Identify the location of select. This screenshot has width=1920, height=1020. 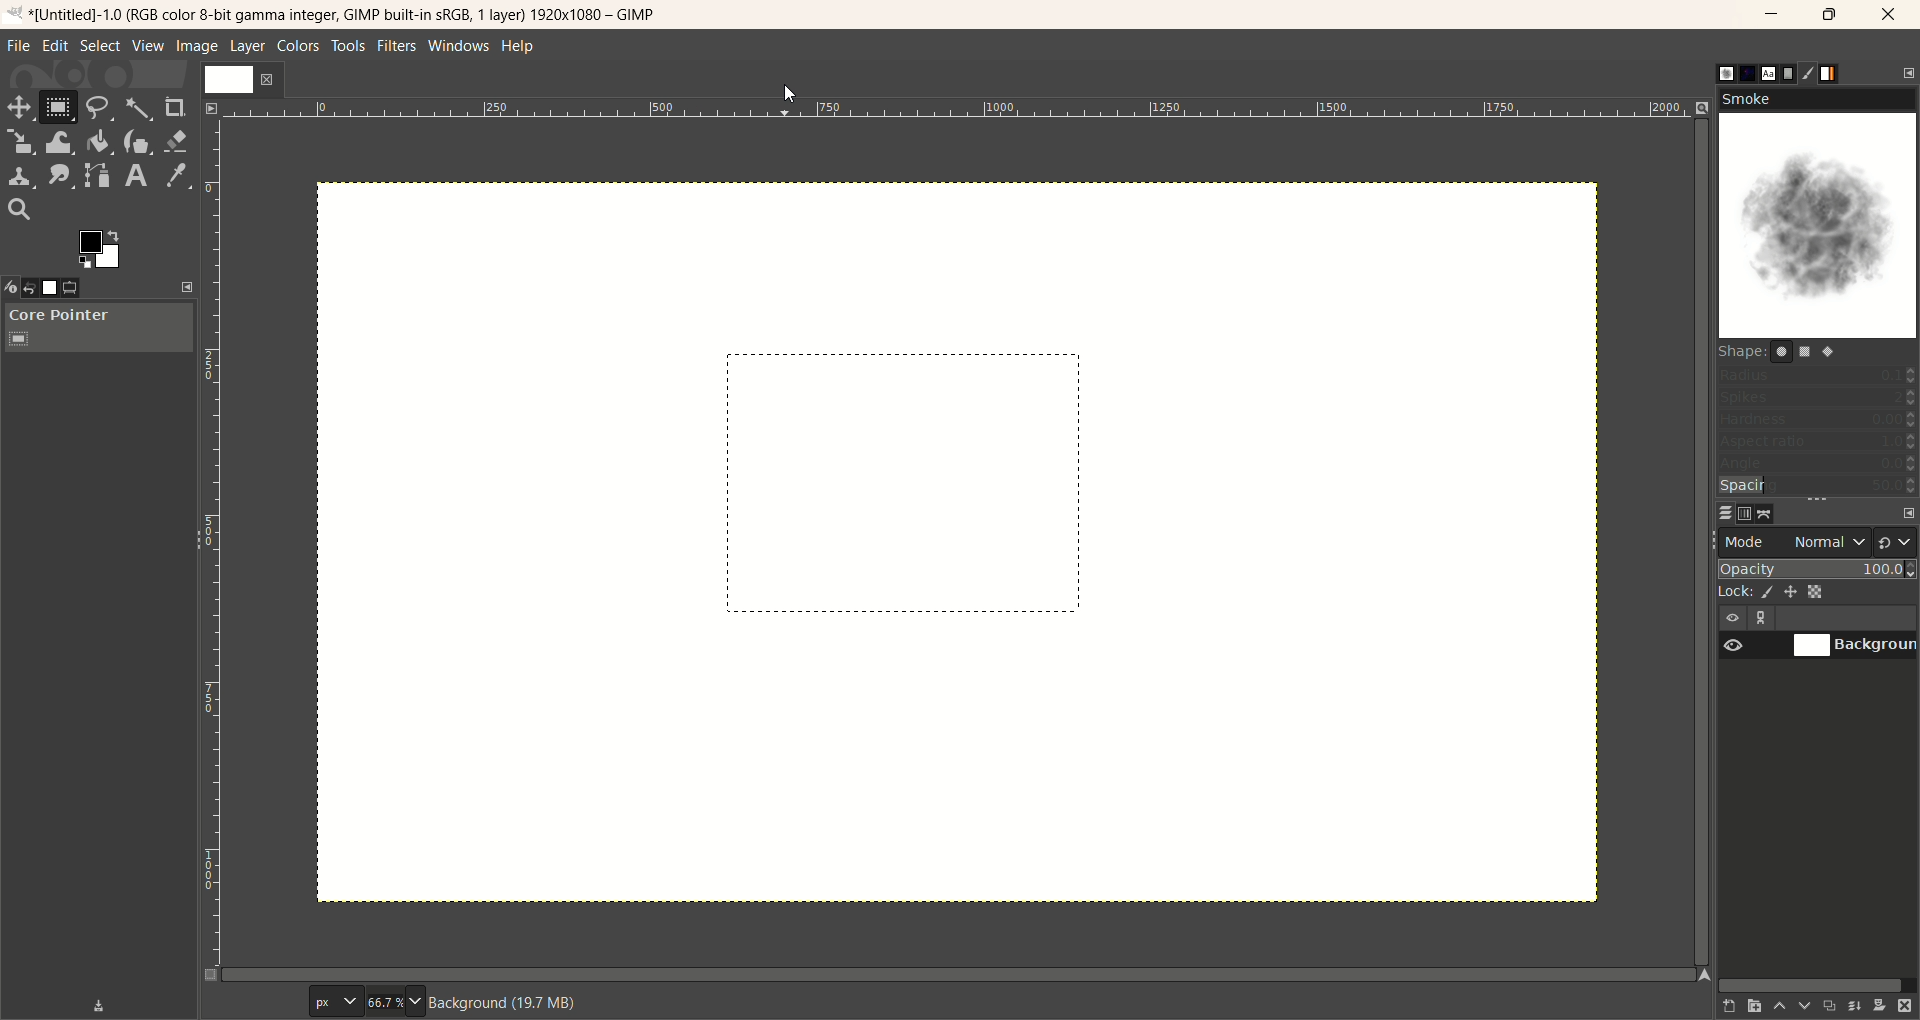
(101, 45).